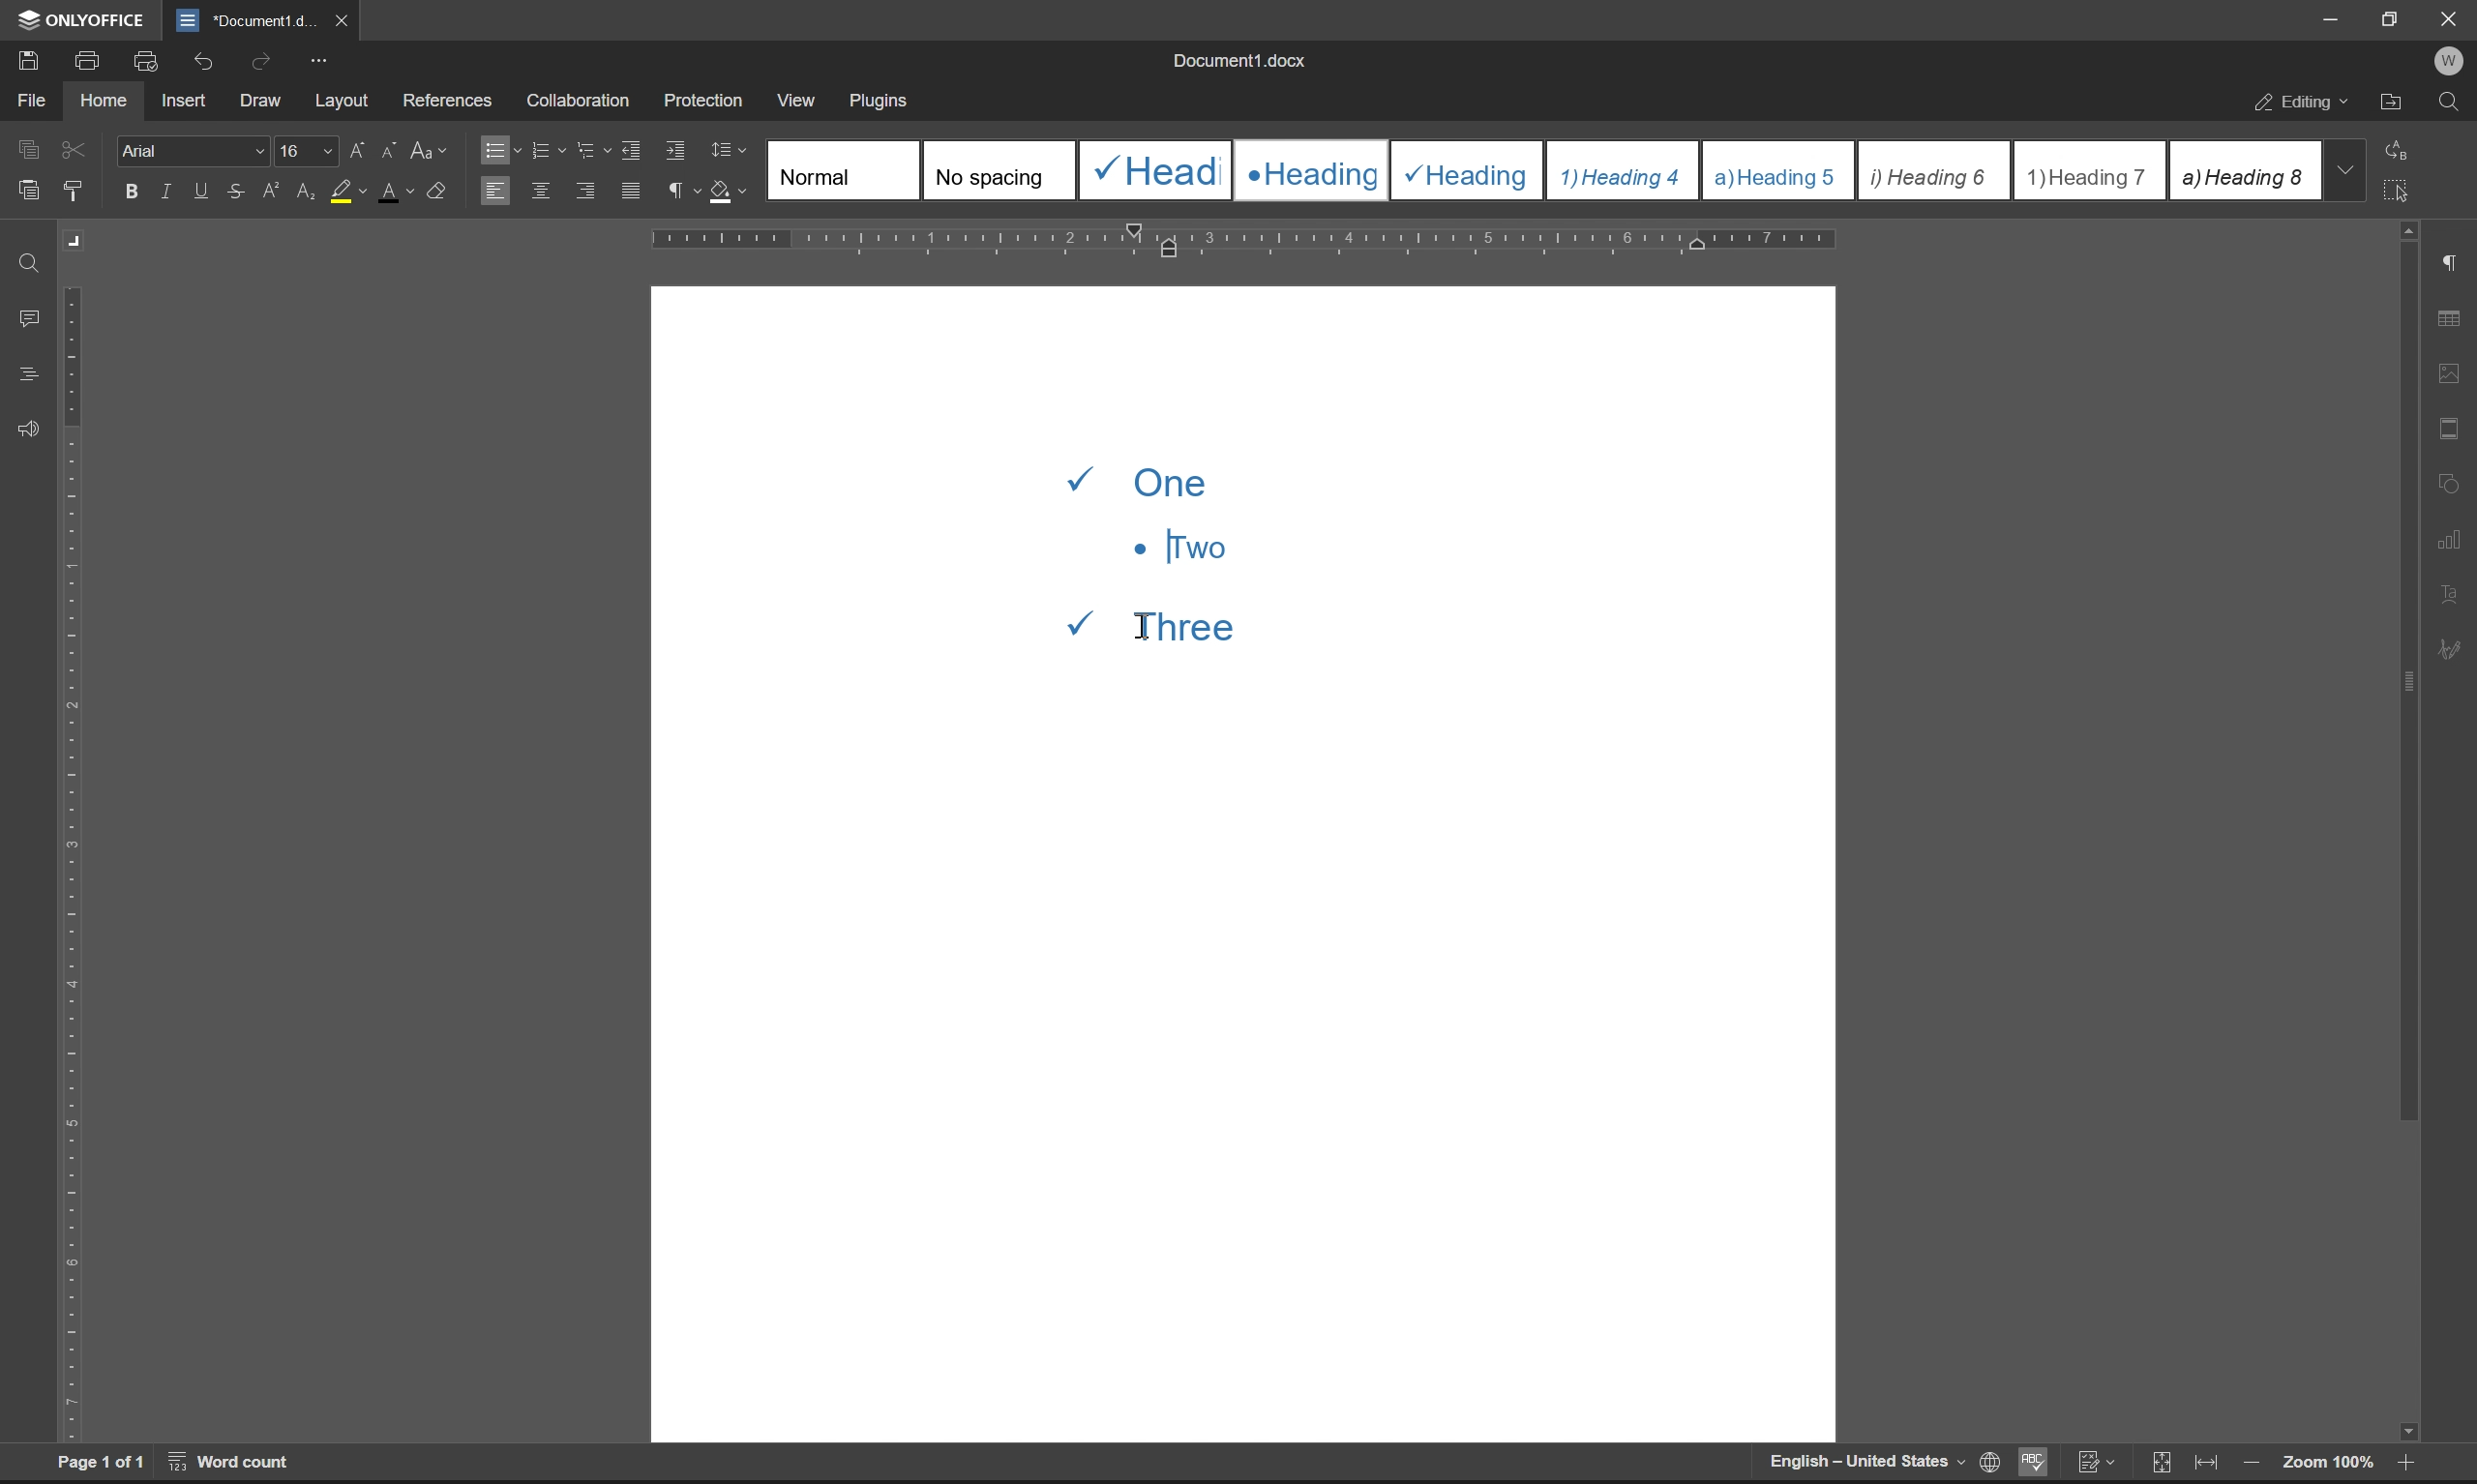 The height and width of the screenshot is (1484, 2477). What do you see at coordinates (1172, 621) in the screenshot?
I see `three` at bounding box center [1172, 621].